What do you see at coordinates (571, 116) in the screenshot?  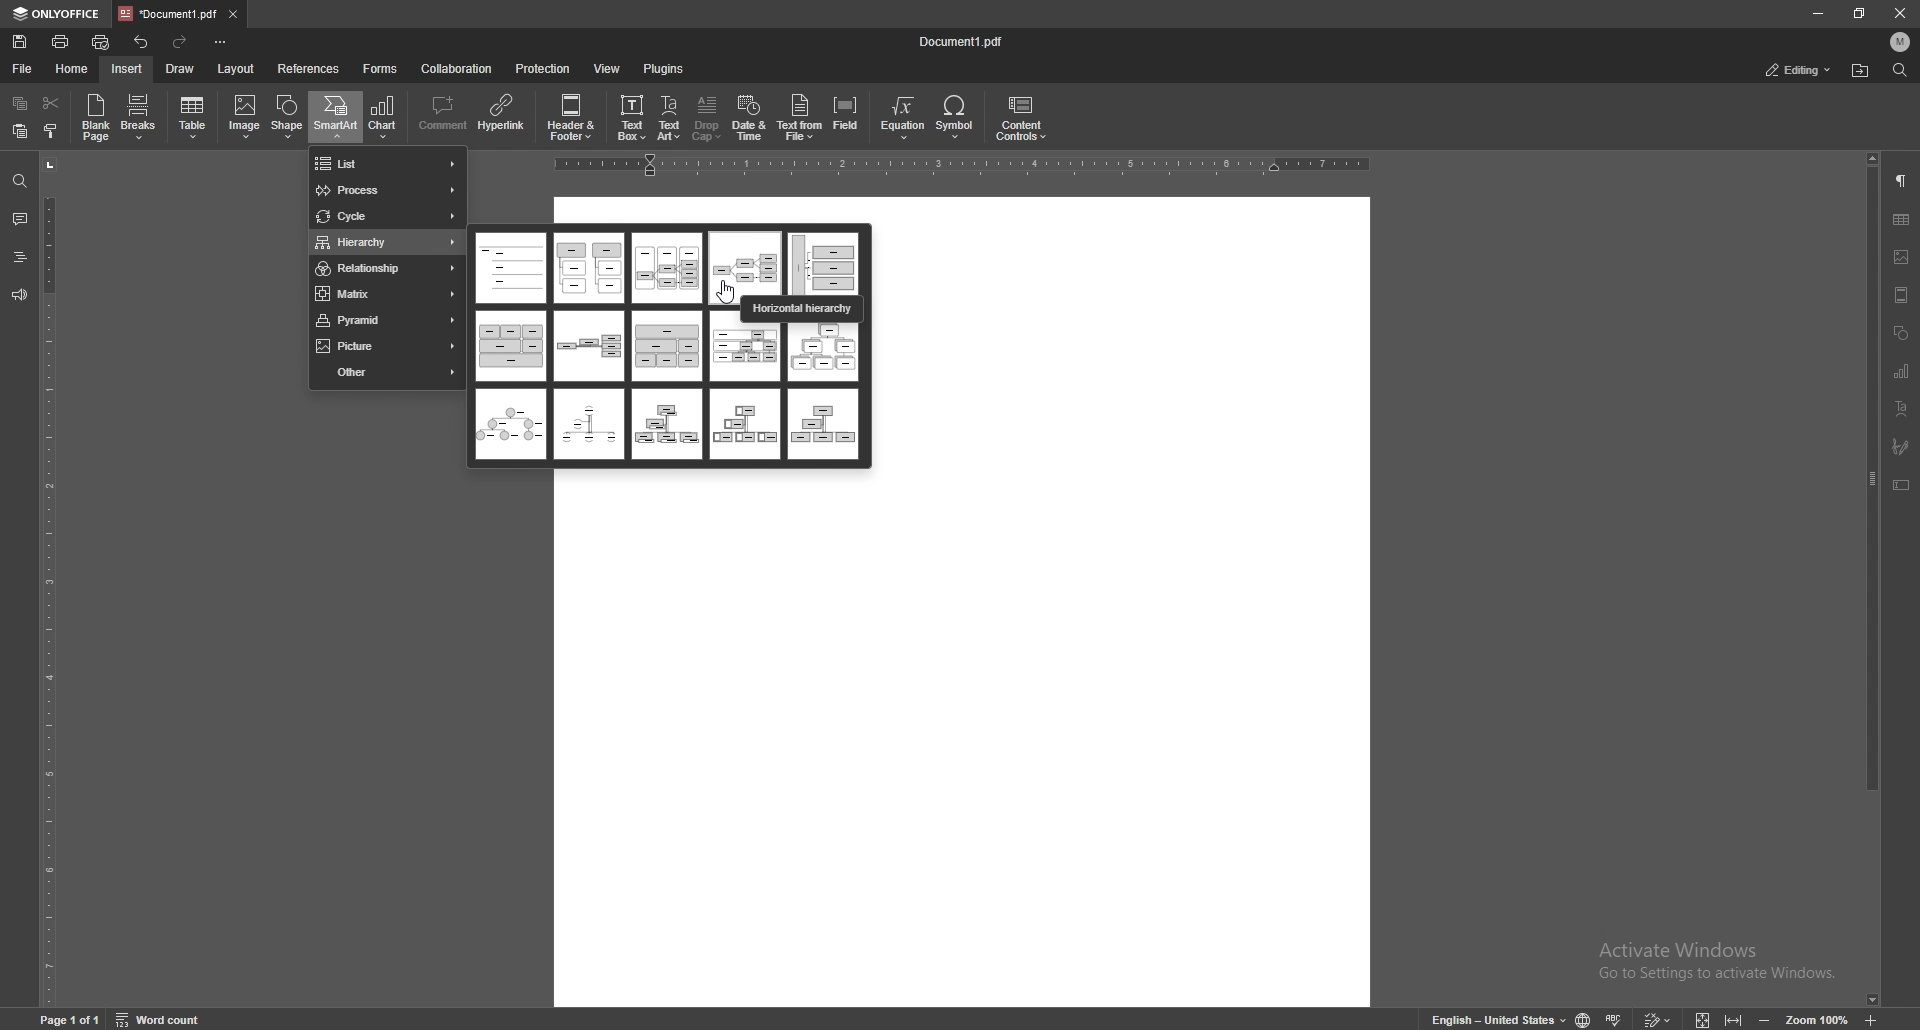 I see `header and footer` at bounding box center [571, 116].